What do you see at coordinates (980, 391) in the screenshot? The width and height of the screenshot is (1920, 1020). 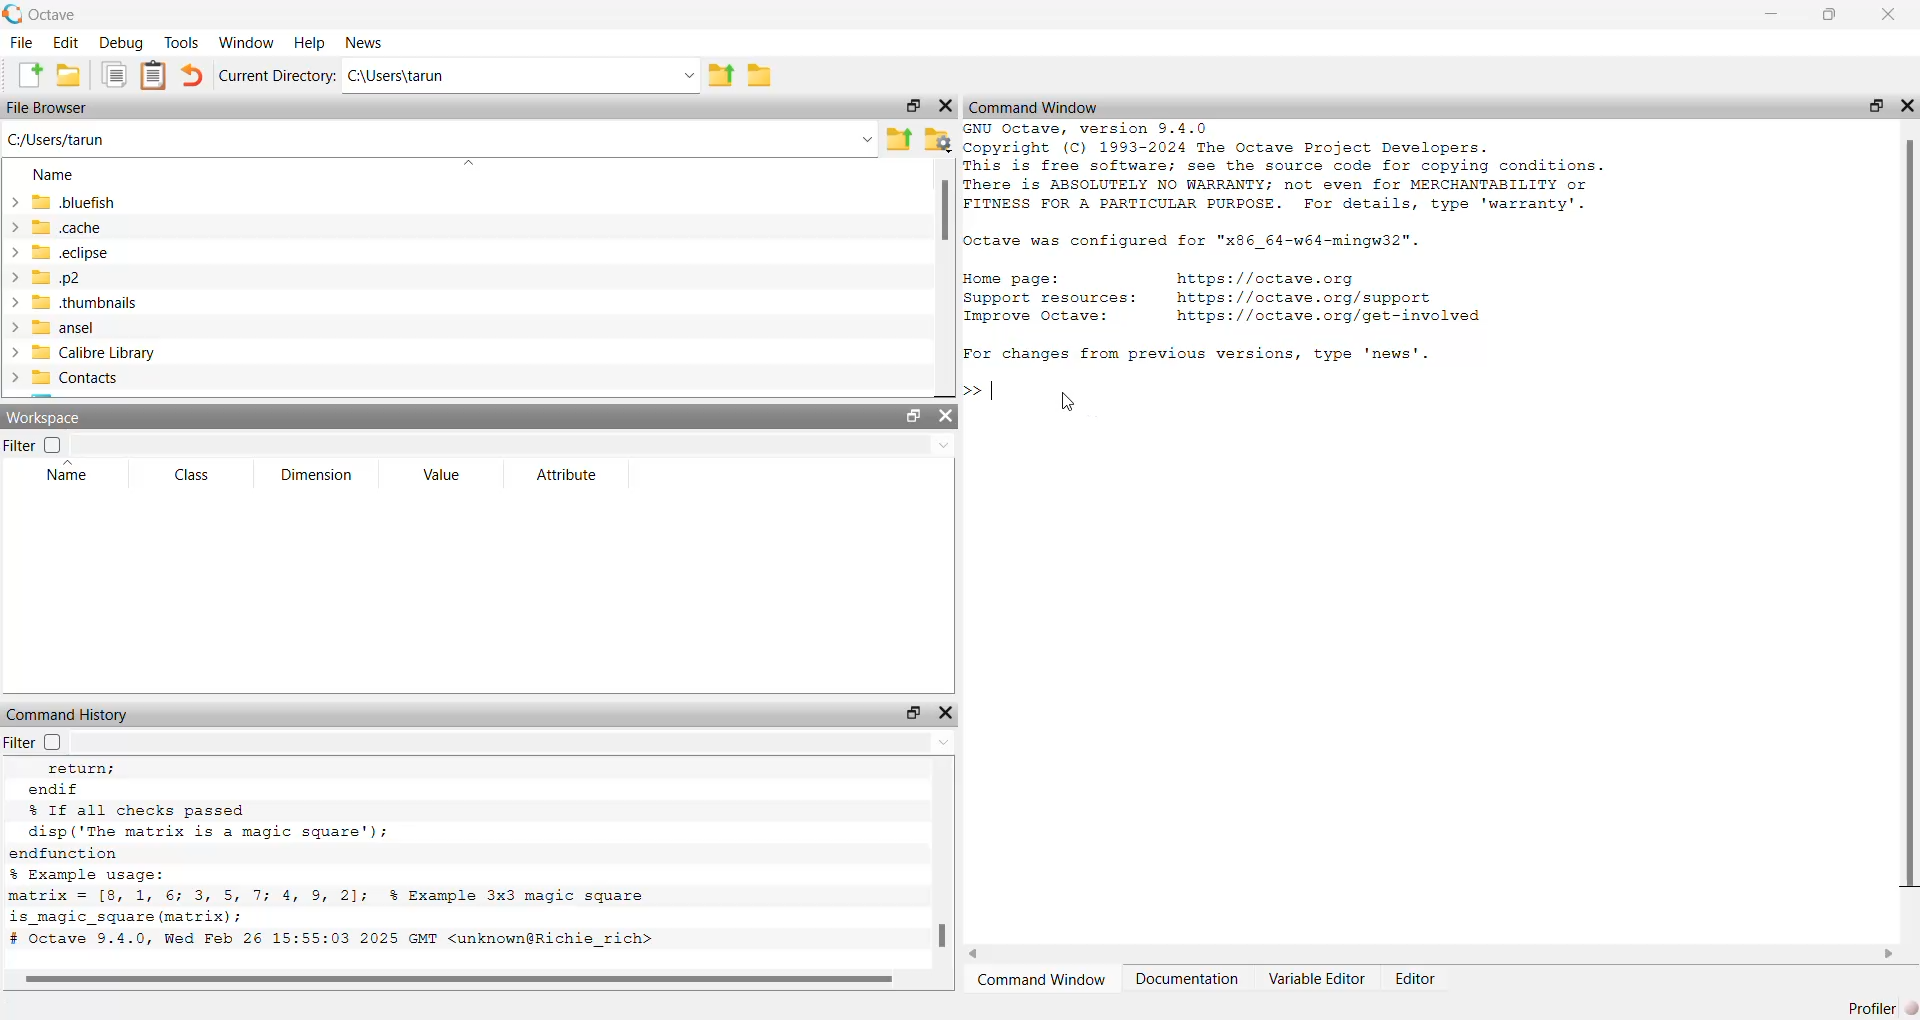 I see `typing cursor` at bounding box center [980, 391].